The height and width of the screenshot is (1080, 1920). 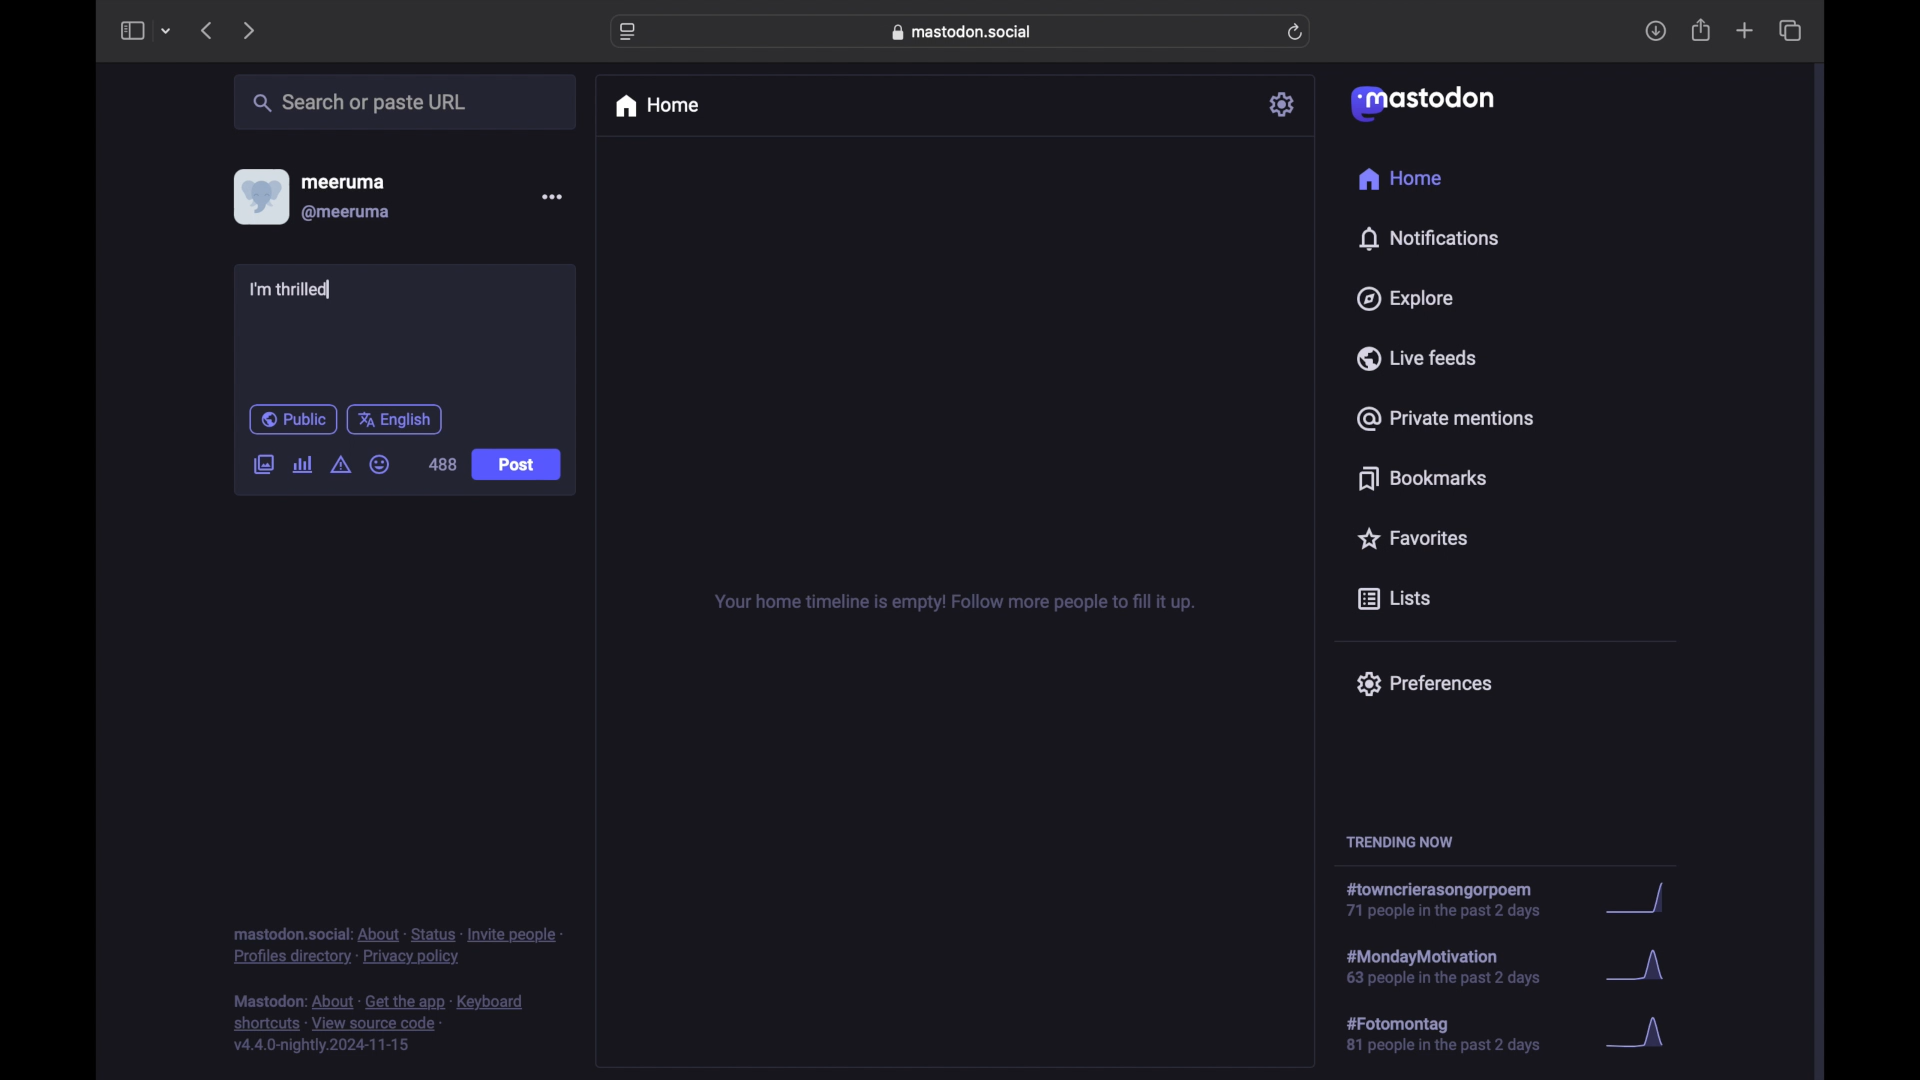 What do you see at coordinates (304, 465) in the screenshot?
I see `add poll` at bounding box center [304, 465].